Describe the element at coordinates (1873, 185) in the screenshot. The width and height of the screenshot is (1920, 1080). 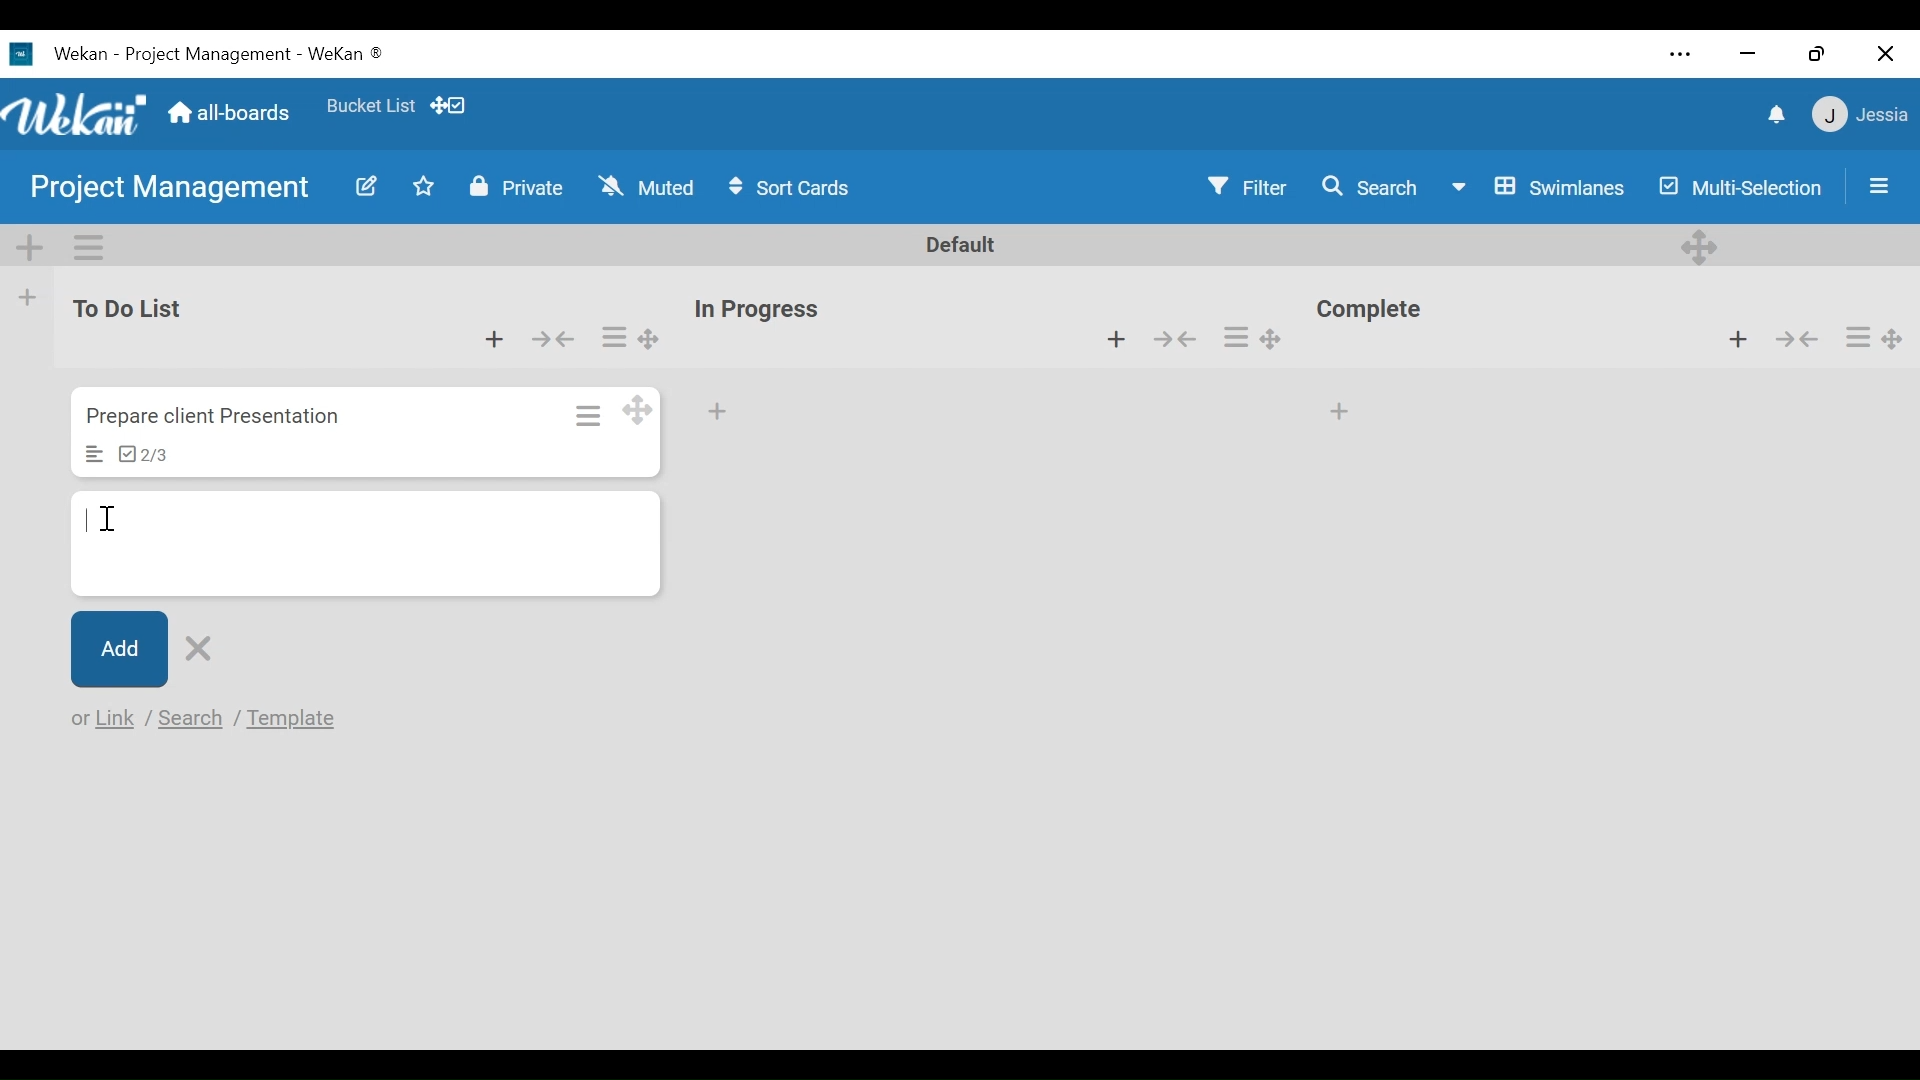
I see `Sidebar` at that location.